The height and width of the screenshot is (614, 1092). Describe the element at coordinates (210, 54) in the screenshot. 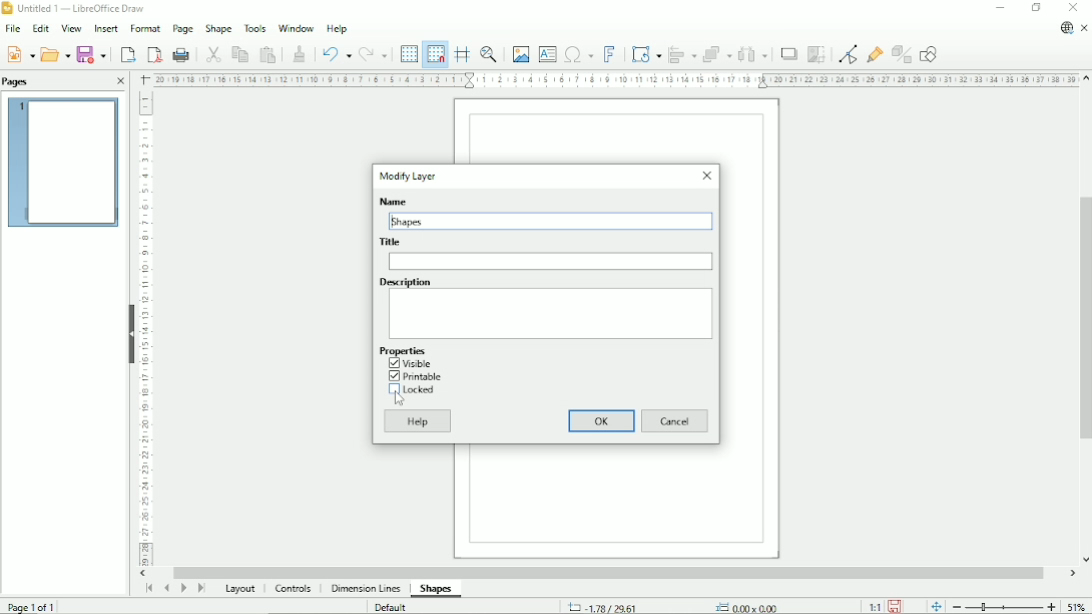

I see `Cut` at that location.